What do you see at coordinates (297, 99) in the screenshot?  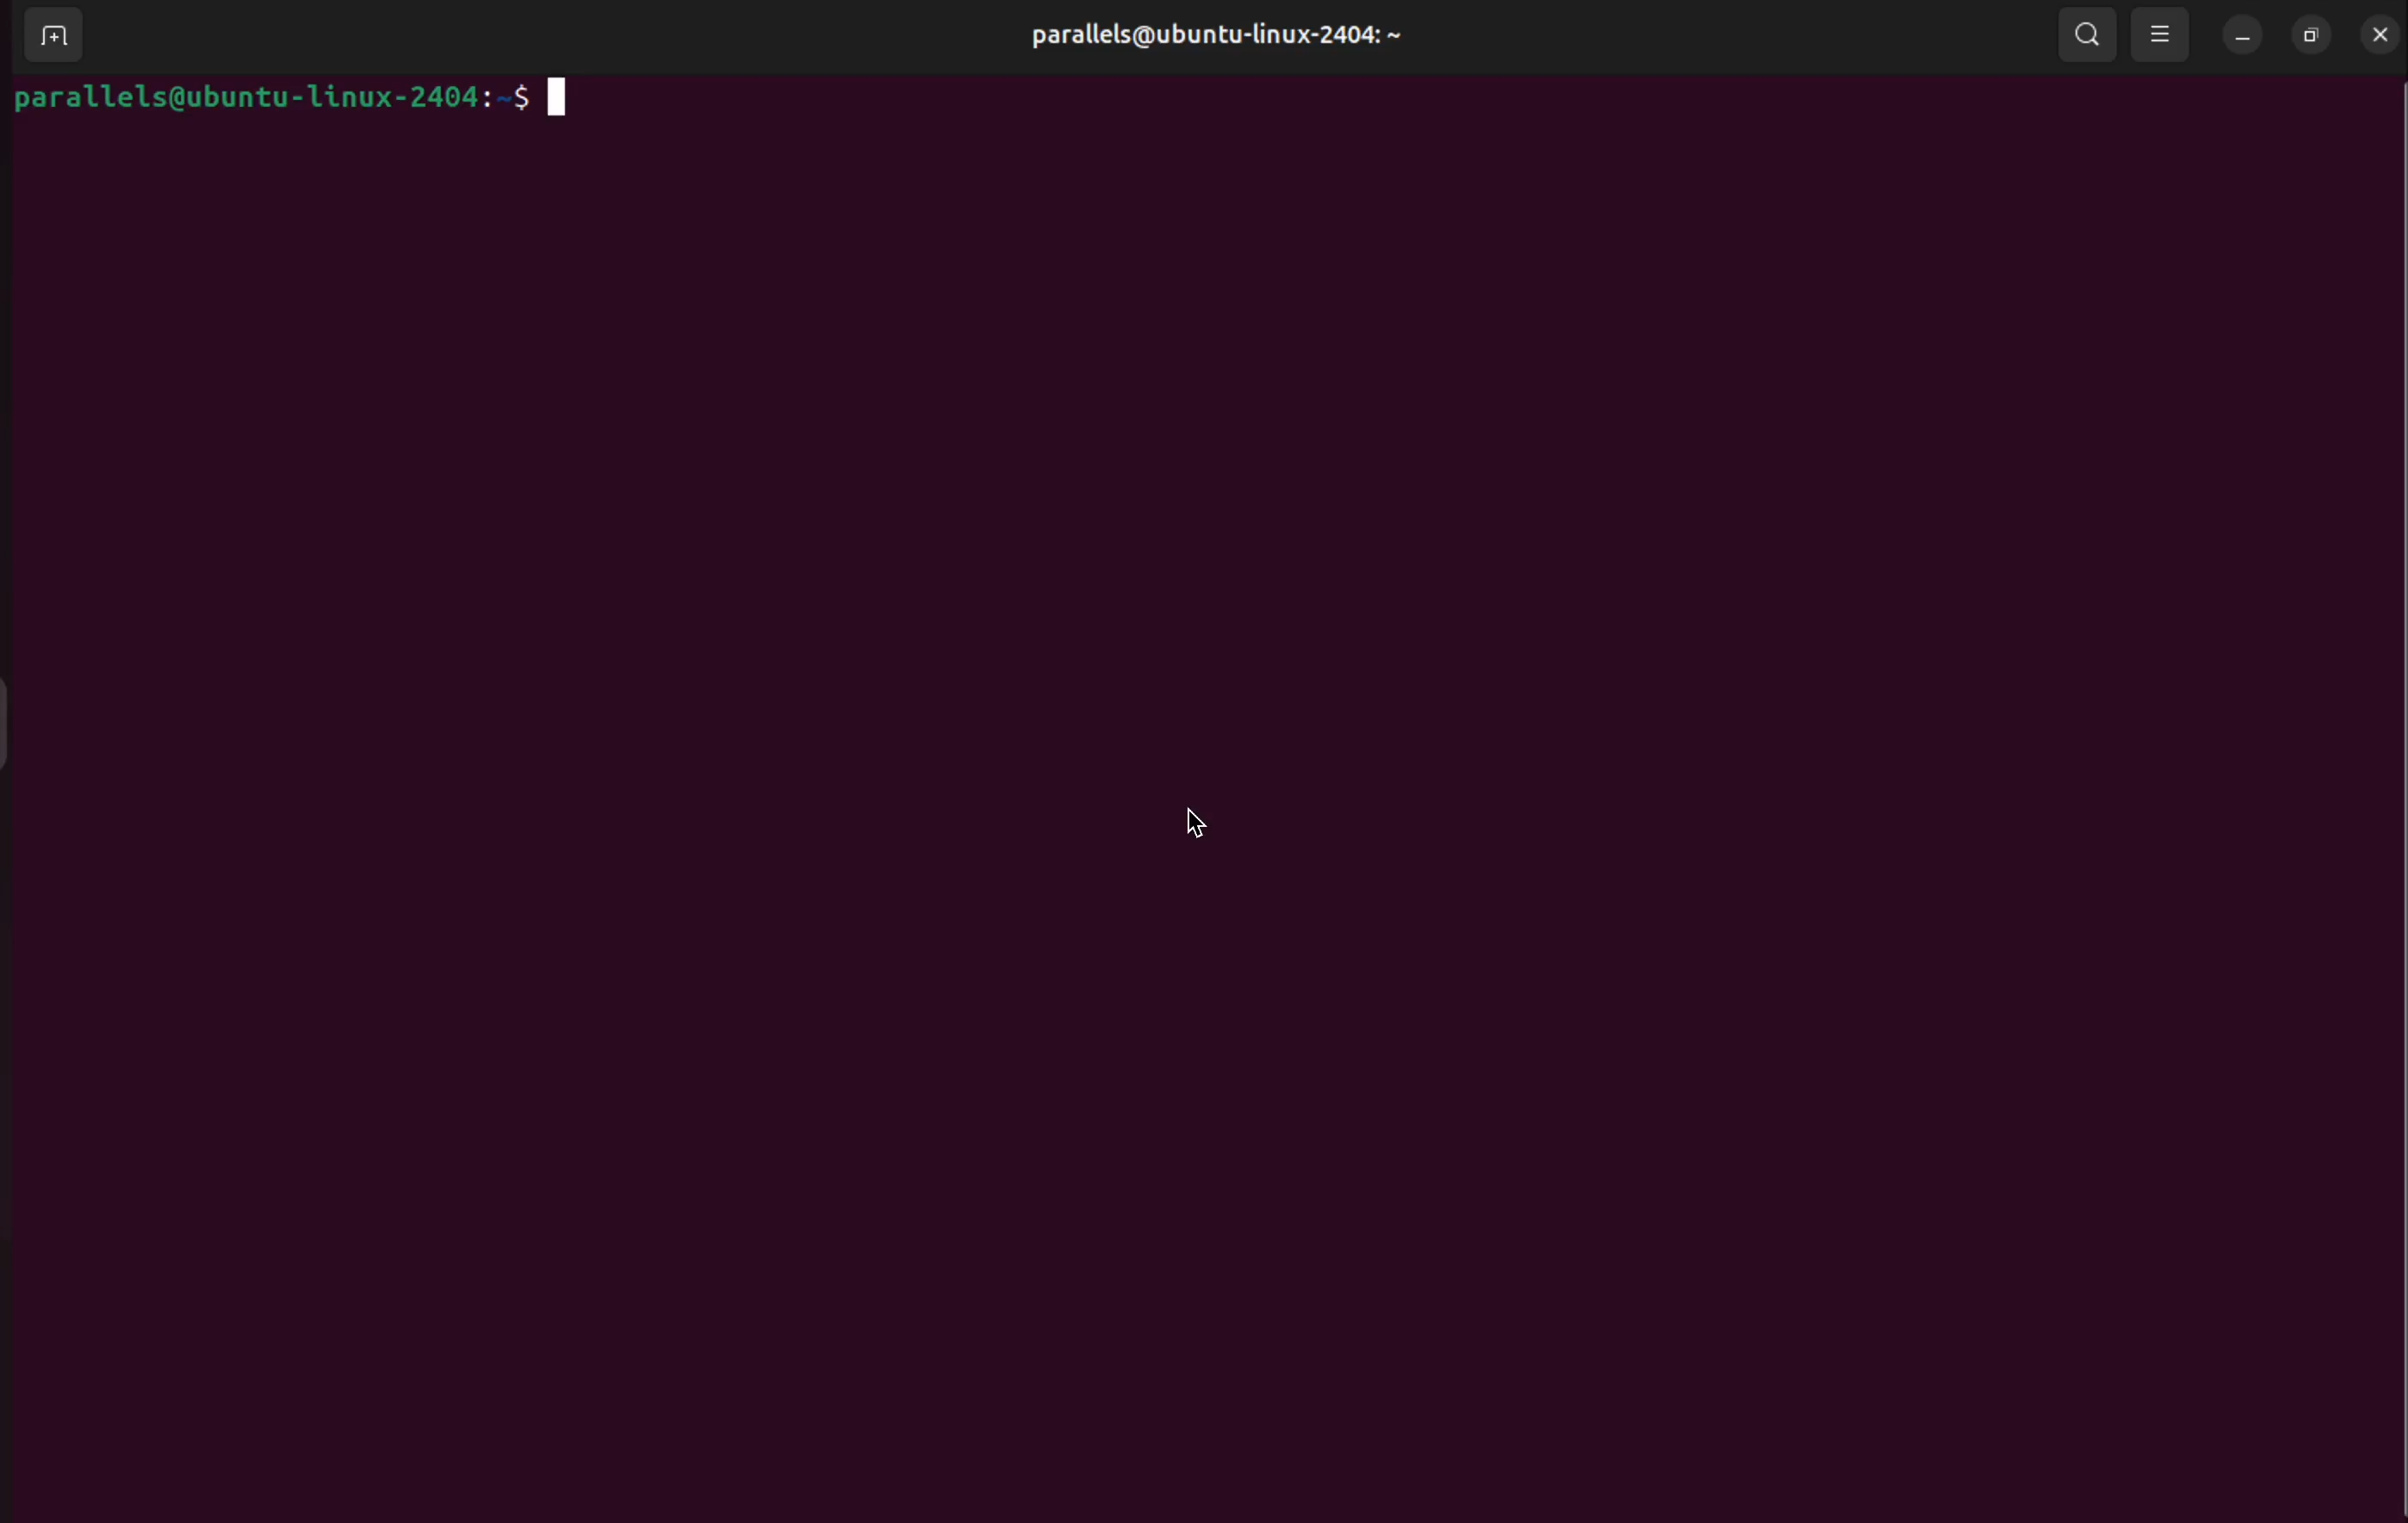 I see `bash prompt` at bounding box center [297, 99].